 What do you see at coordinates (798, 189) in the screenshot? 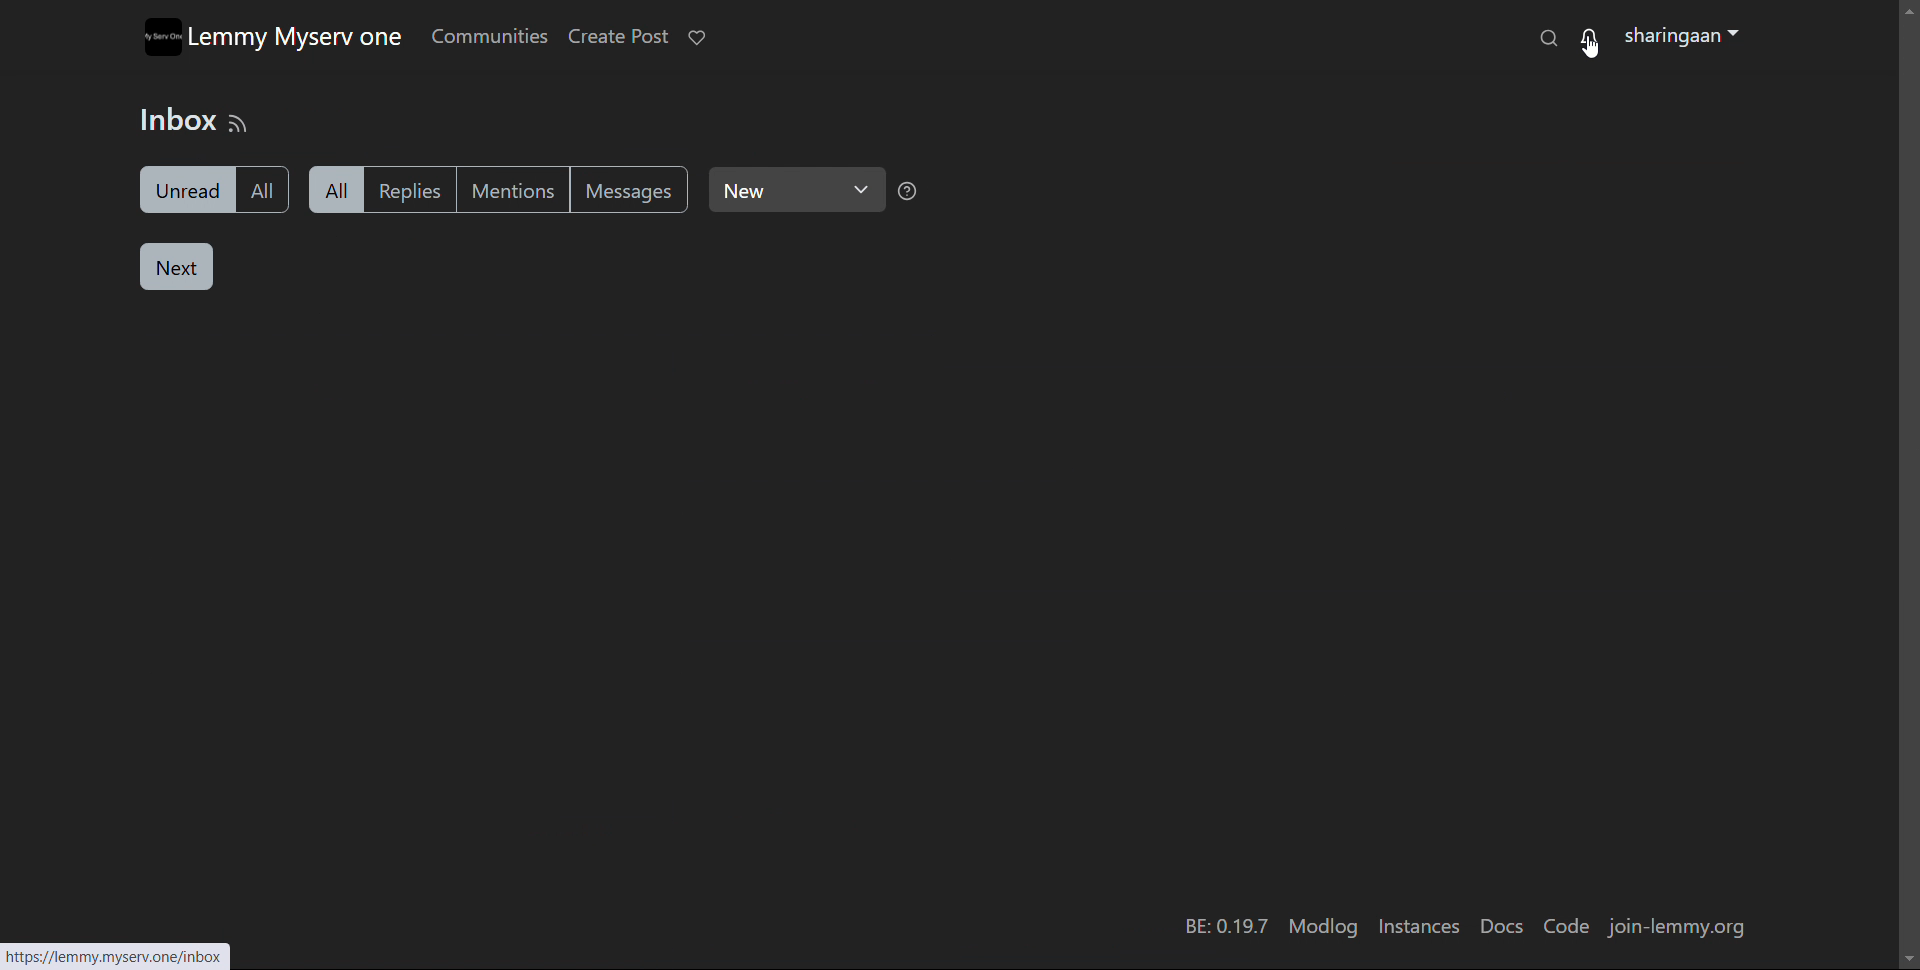
I see `(New)select relevance` at bounding box center [798, 189].